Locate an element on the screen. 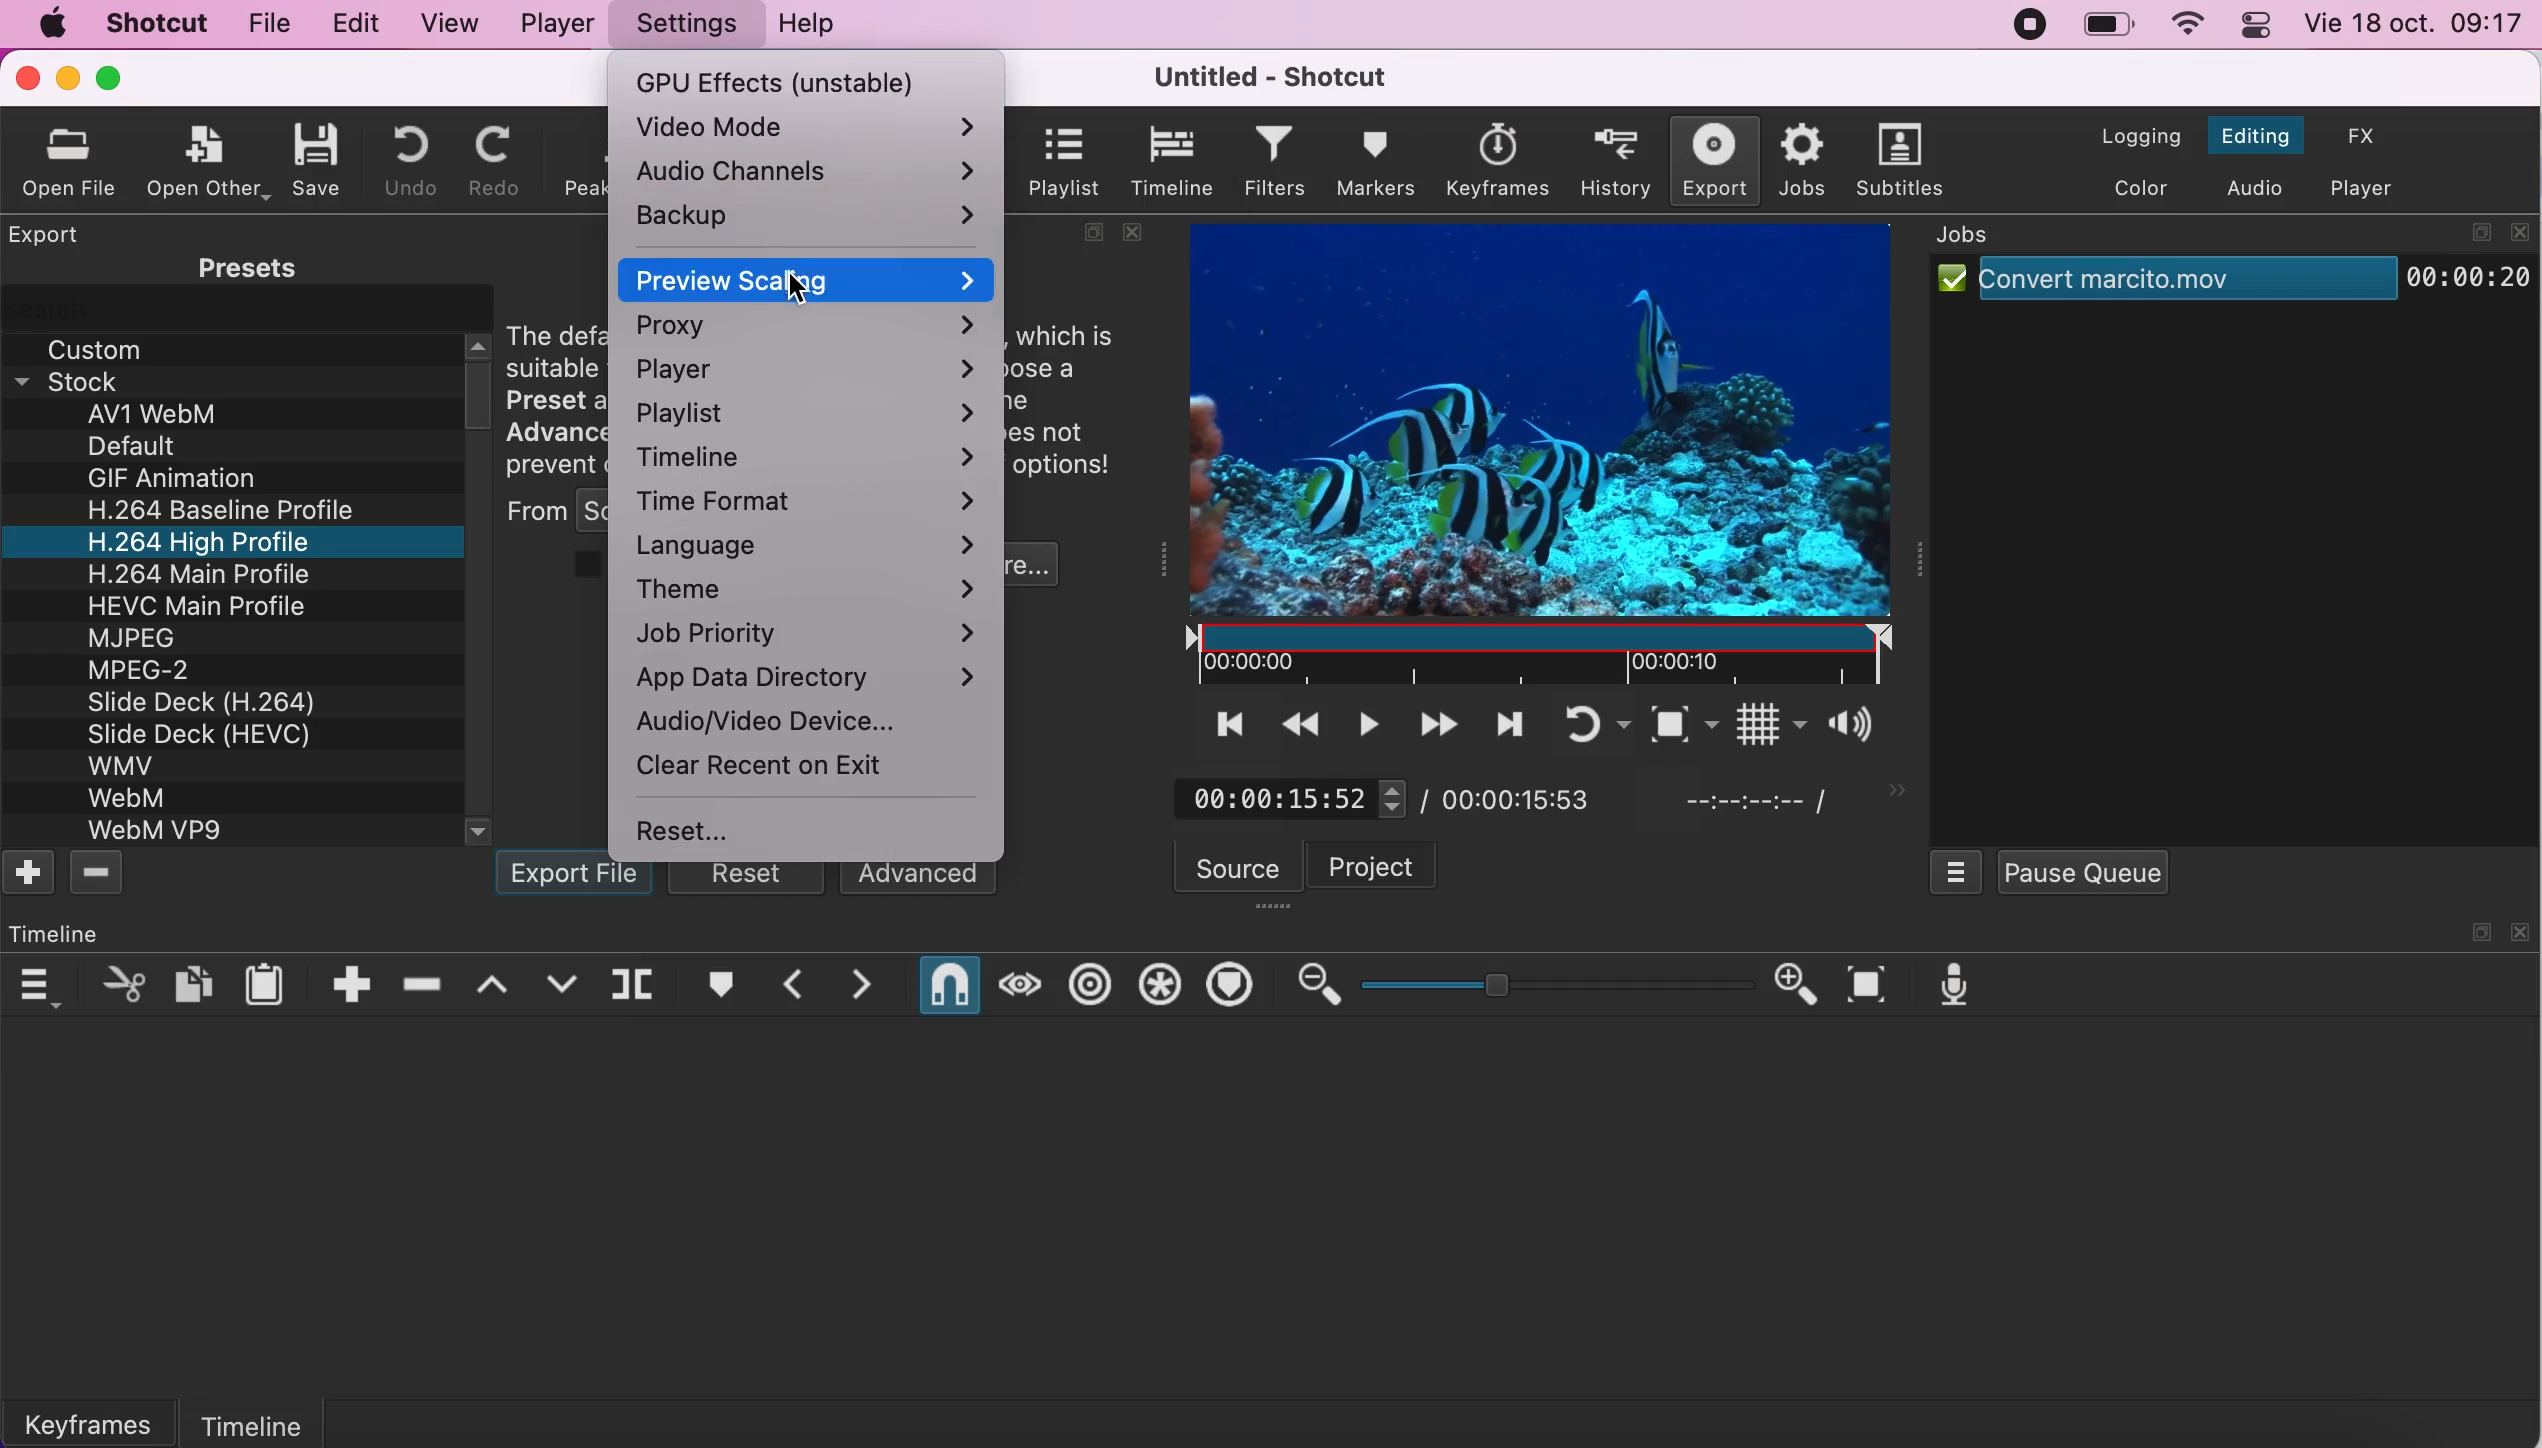  title is located at coordinates (1263, 77).